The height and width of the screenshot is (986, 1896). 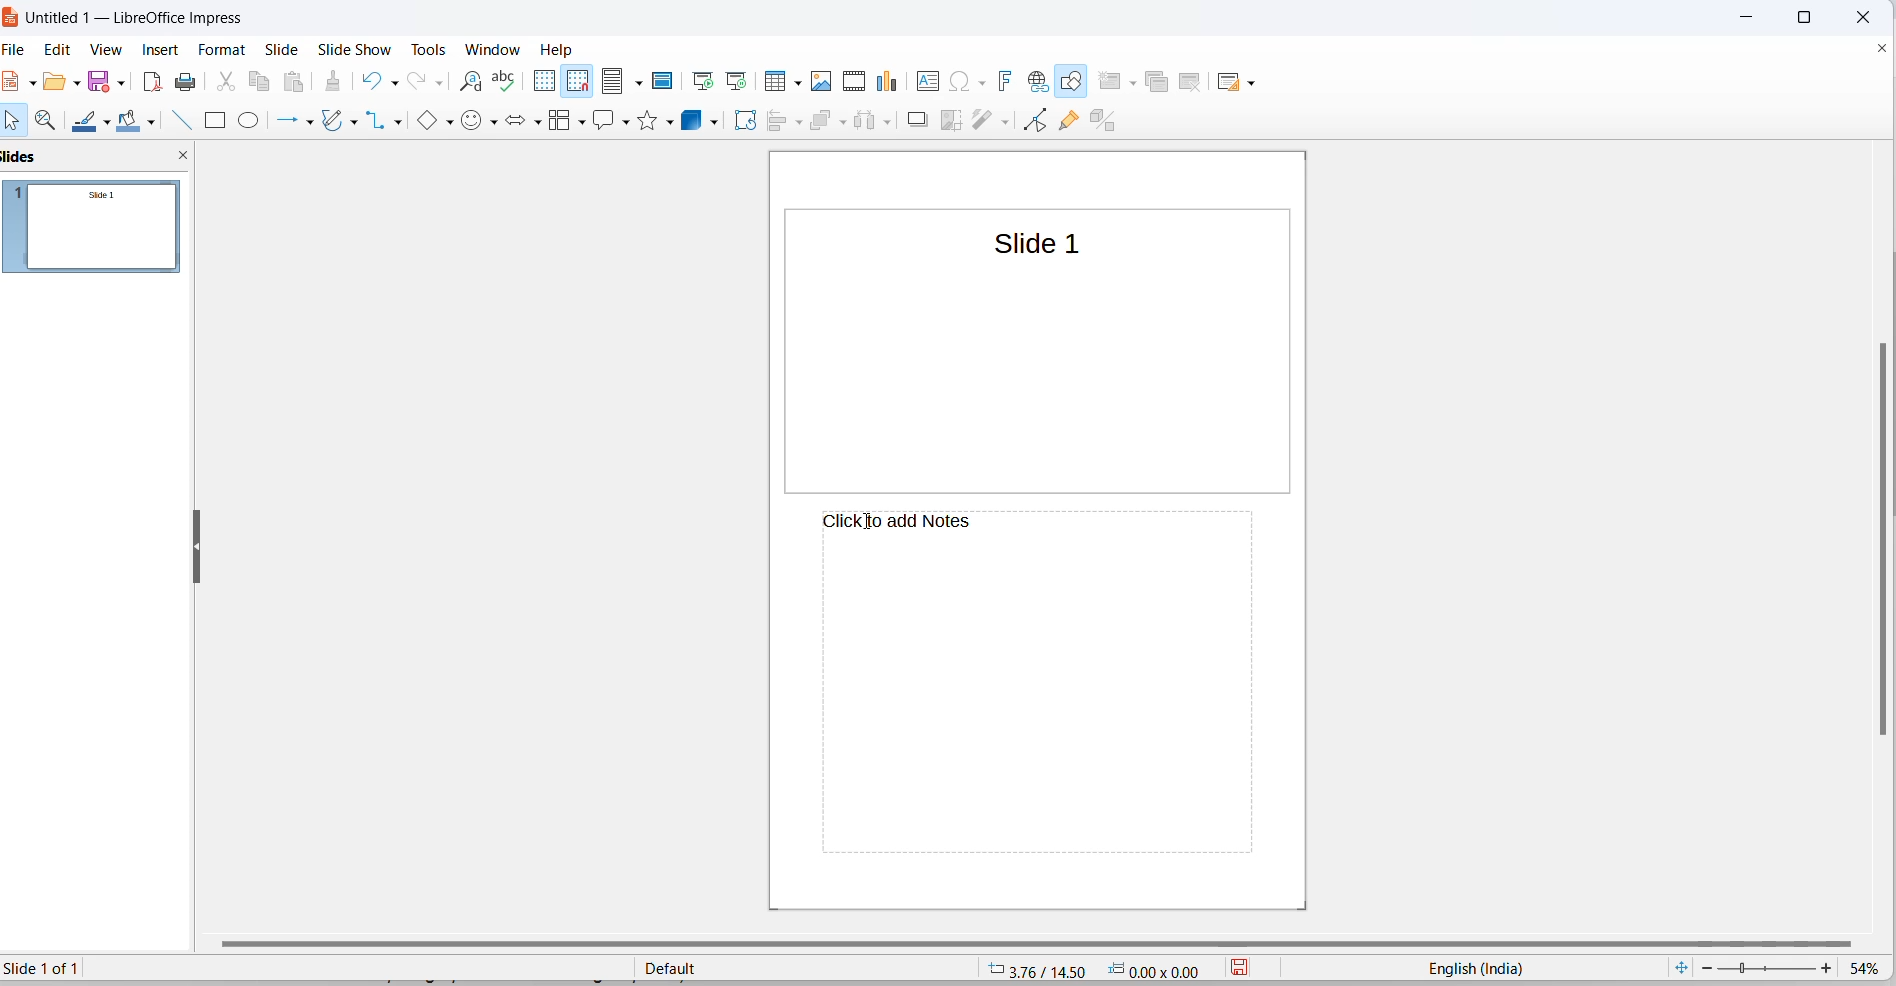 What do you see at coordinates (1195, 80) in the screenshot?
I see `delete slide` at bounding box center [1195, 80].